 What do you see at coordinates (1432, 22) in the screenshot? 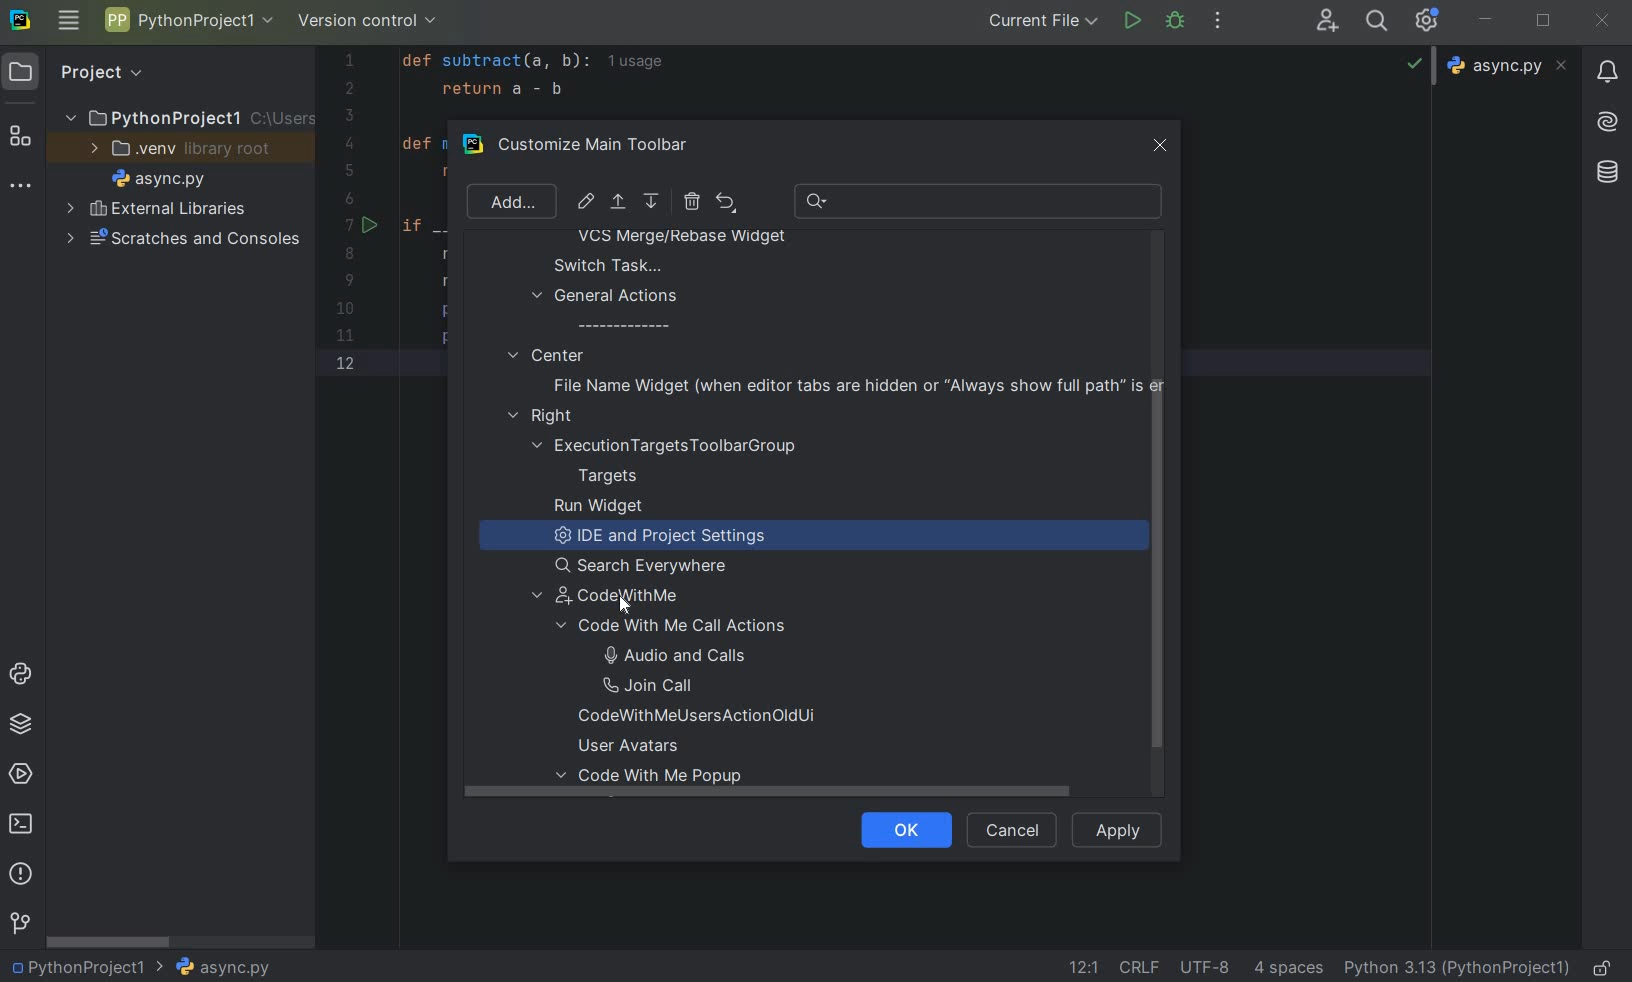
I see `IDE & PROJECT SETTINGS` at bounding box center [1432, 22].